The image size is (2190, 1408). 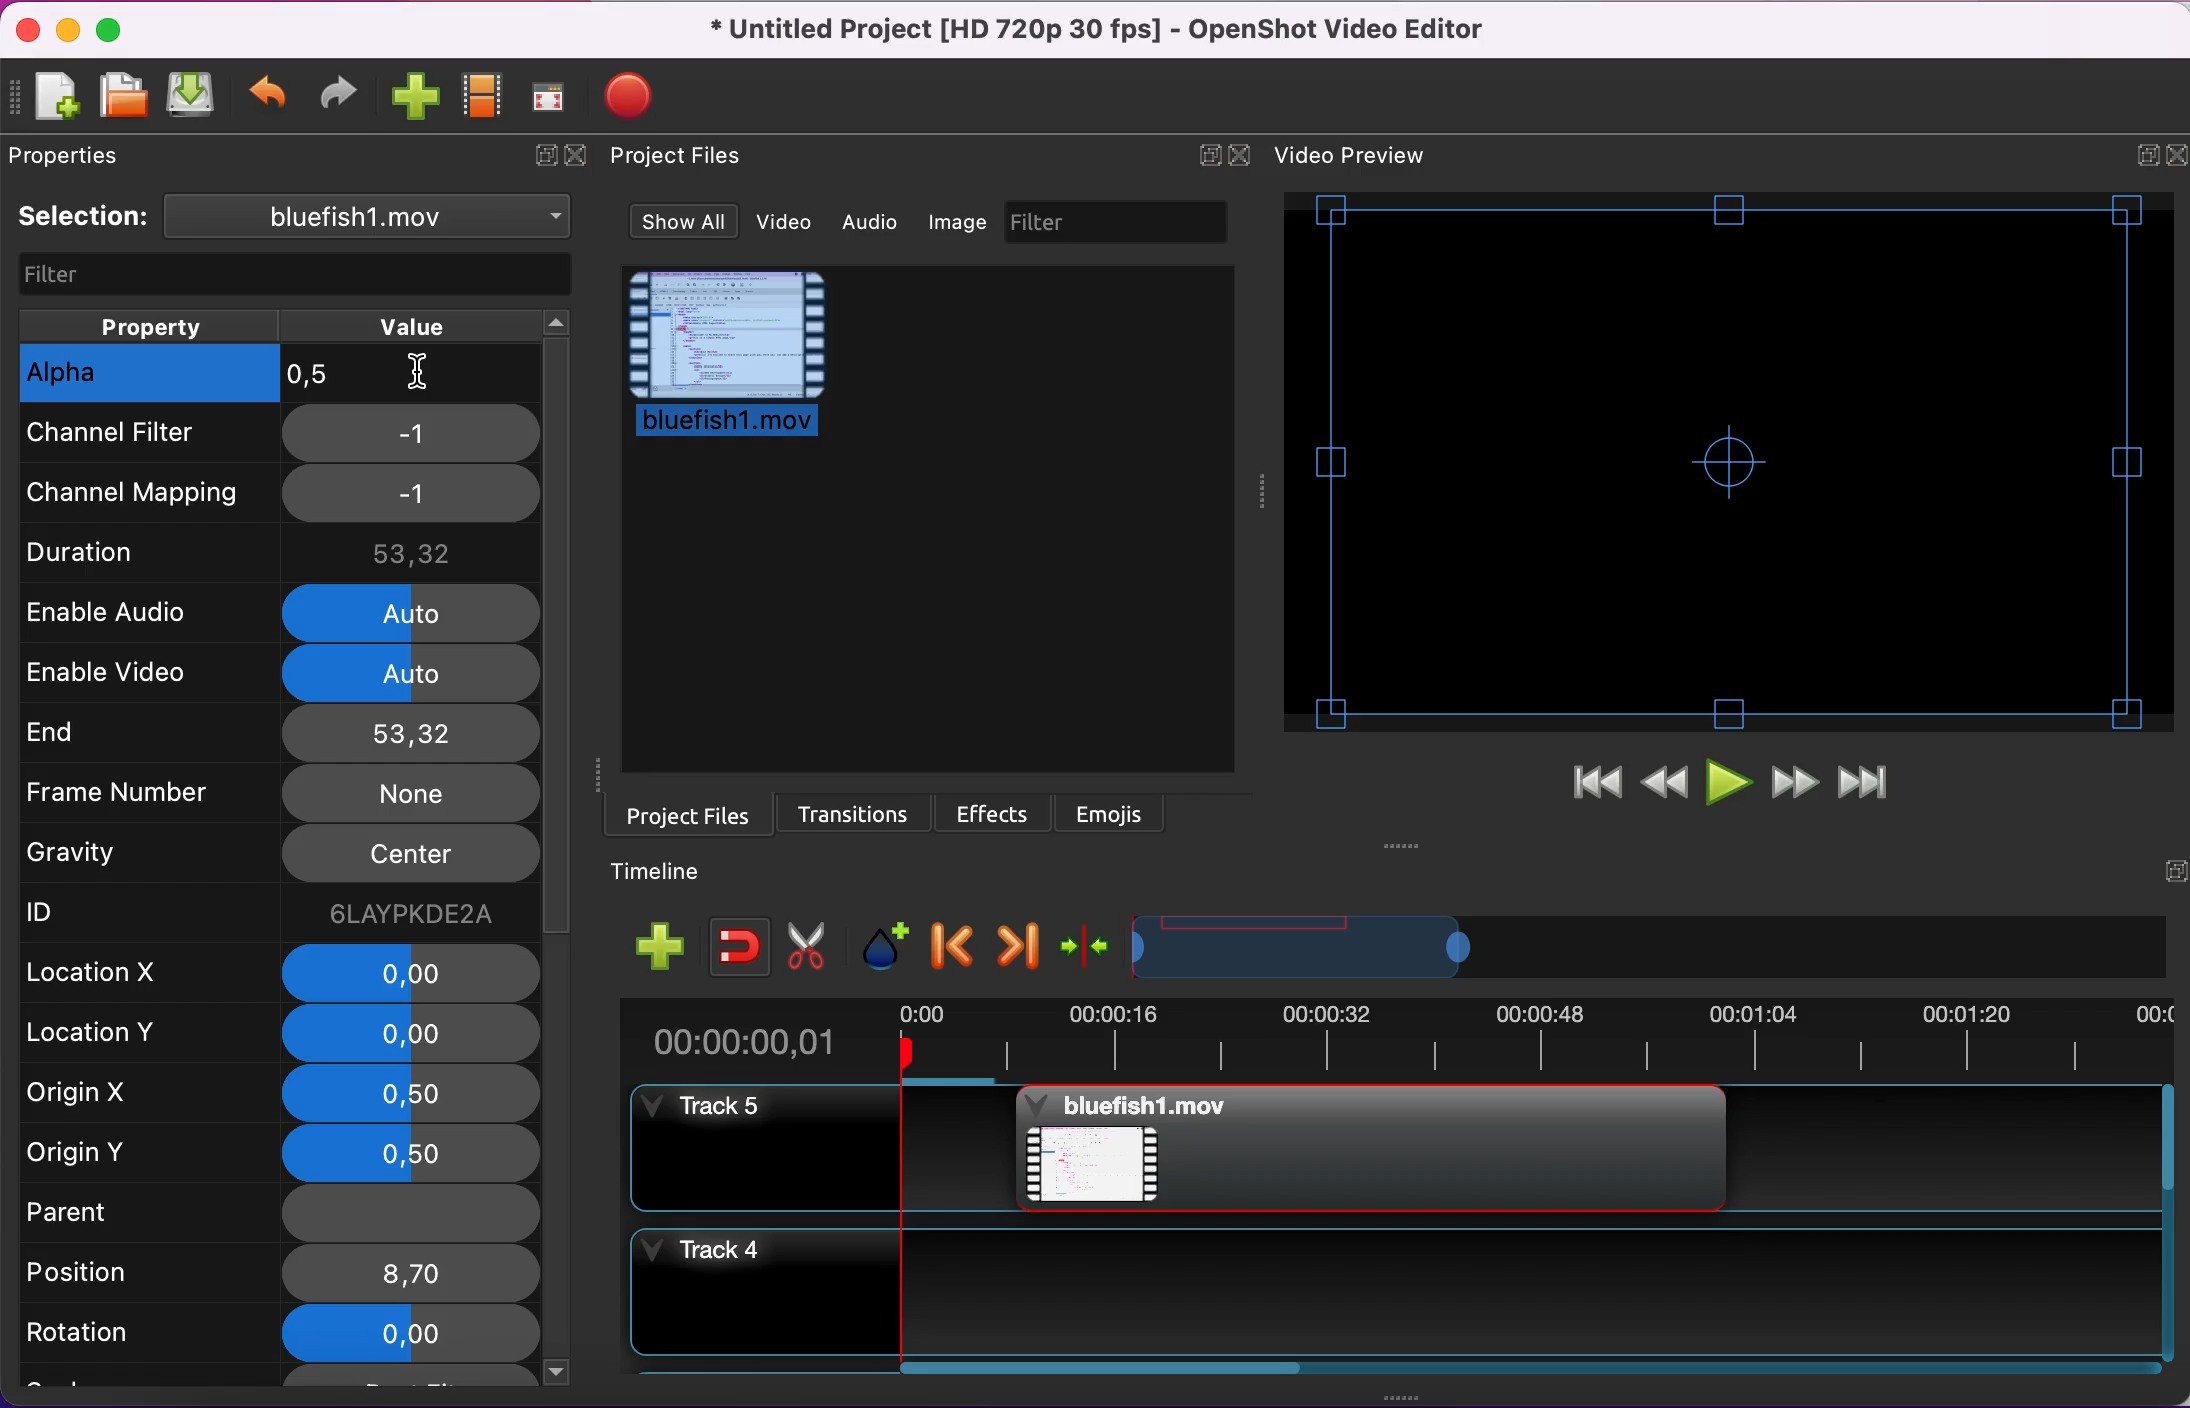 What do you see at coordinates (405, 1335) in the screenshot?
I see `0` at bounding box center [405, 1335].